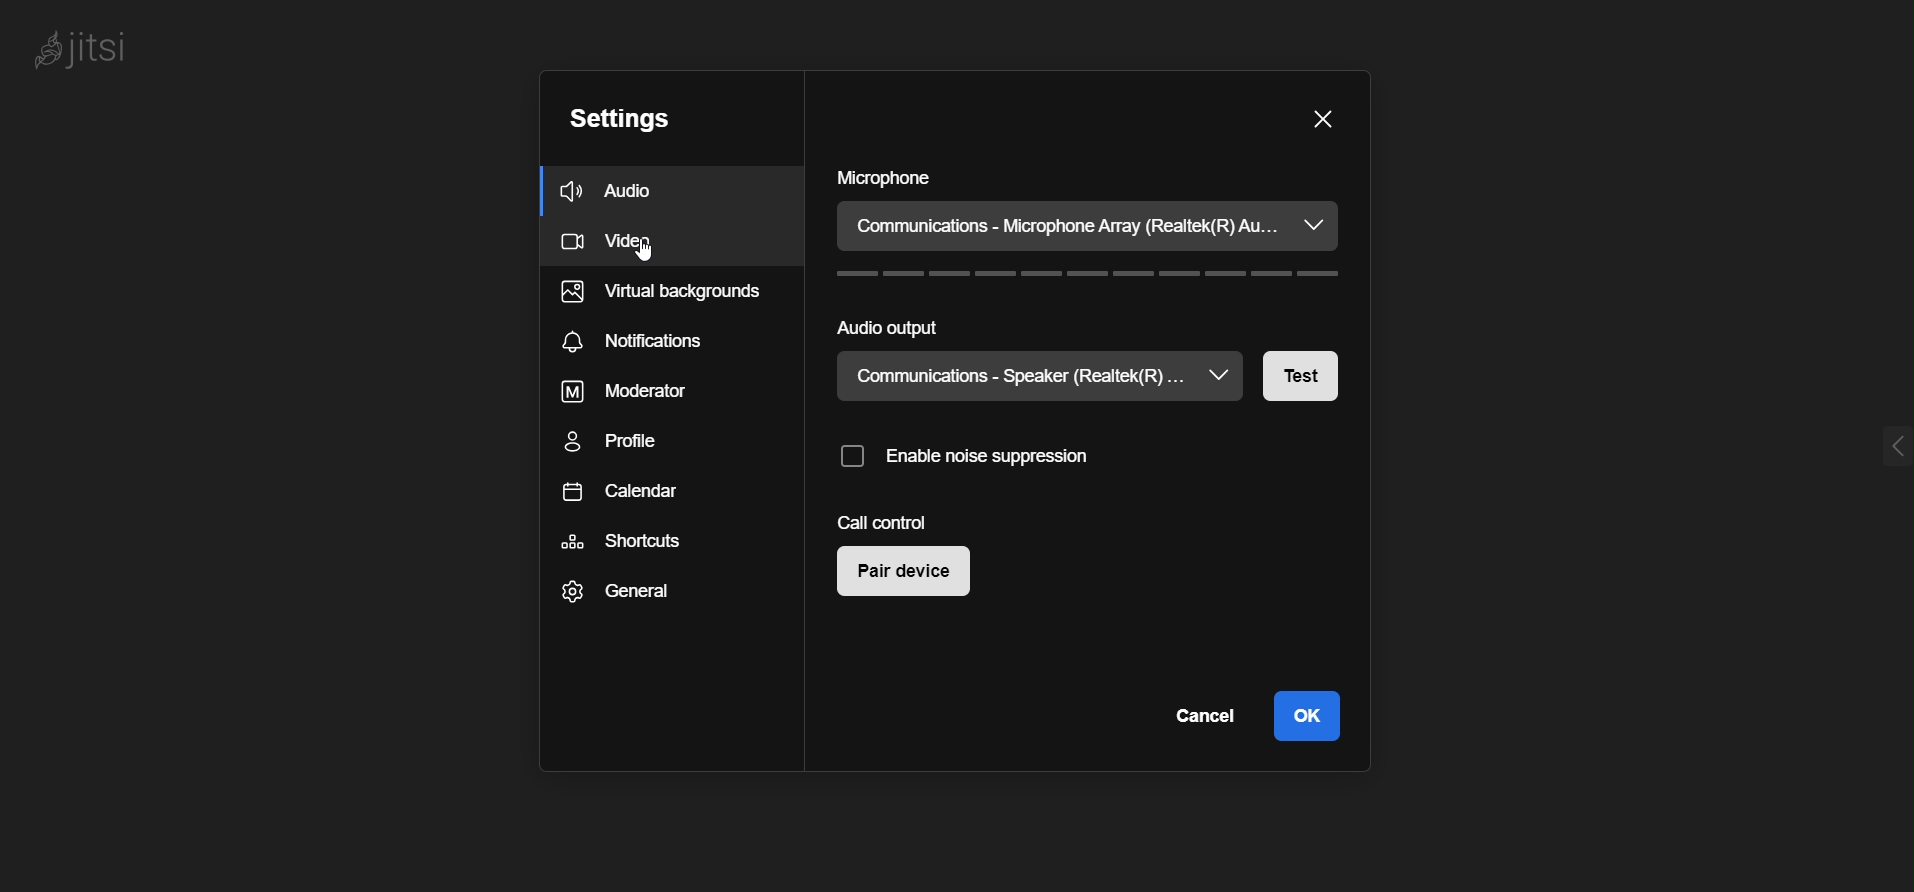  What do you see at coordinates (882, 521) in the screenshot?
I see `call control` at bounding box center [882, 521].